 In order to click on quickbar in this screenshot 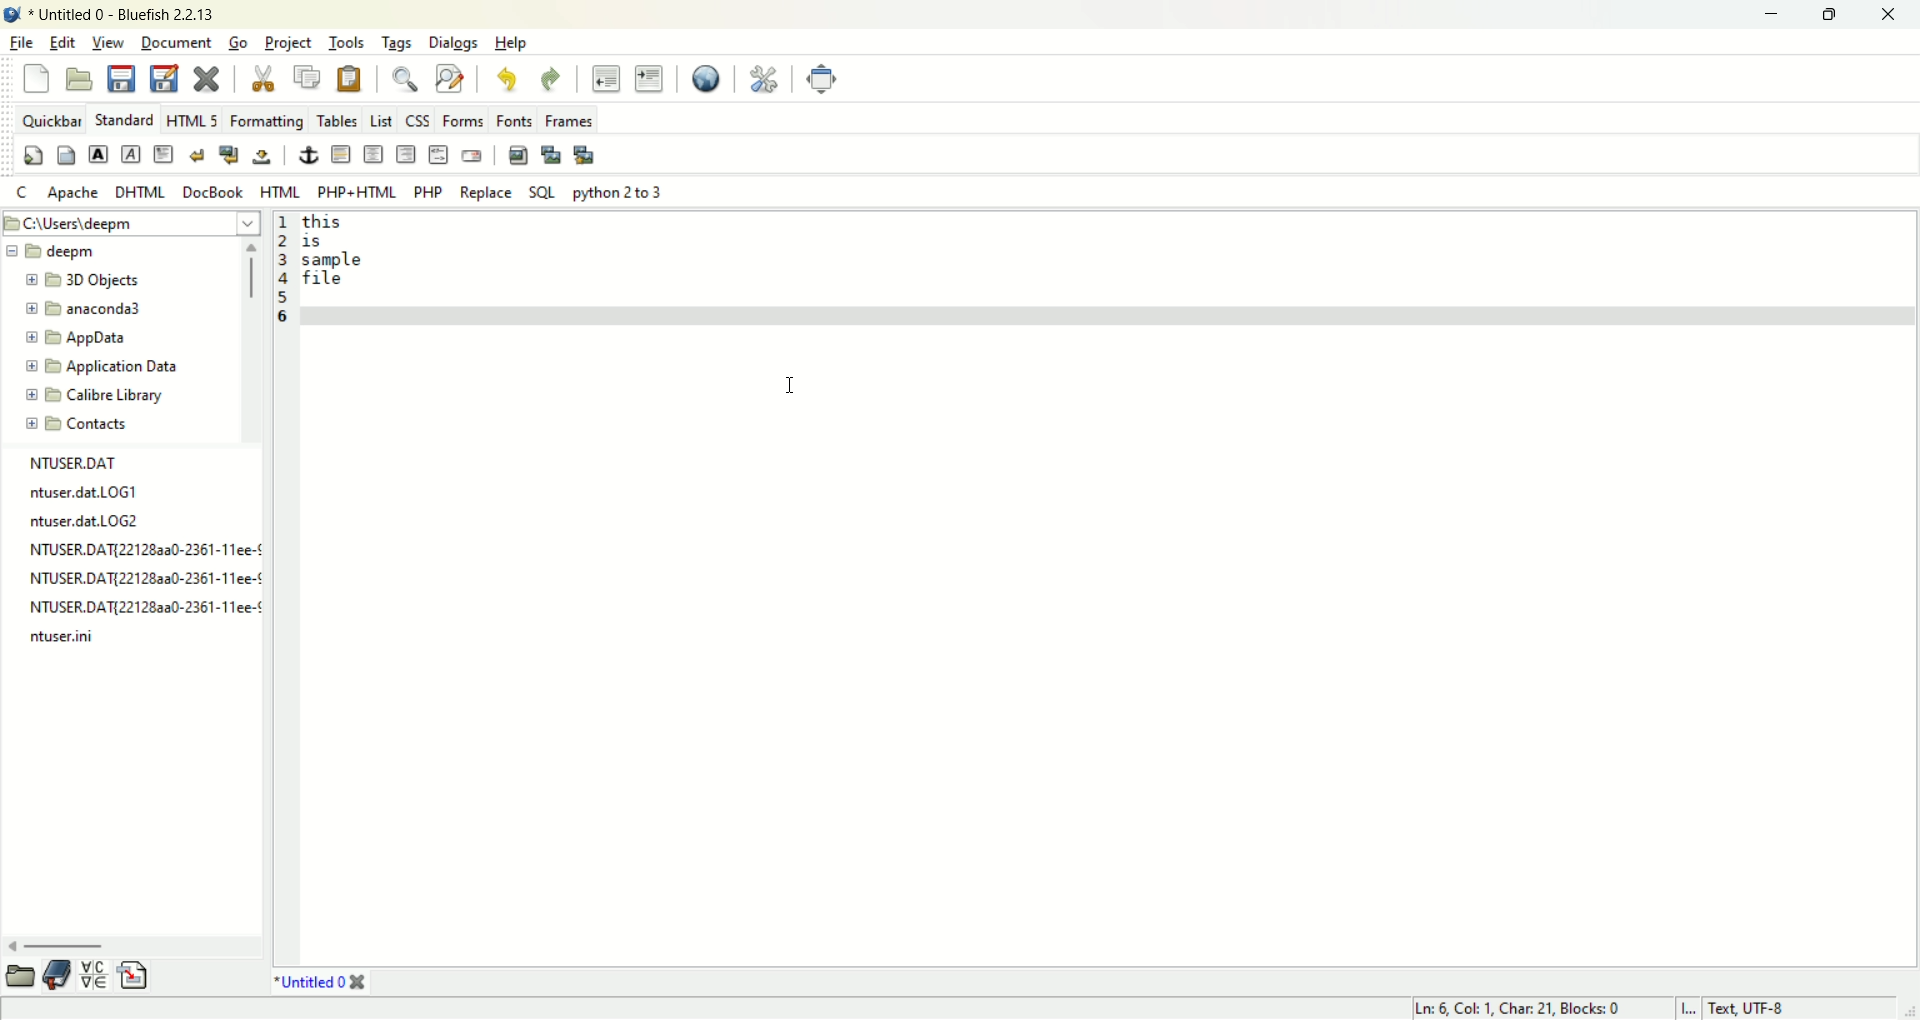, I will do `click(53, 119)`.